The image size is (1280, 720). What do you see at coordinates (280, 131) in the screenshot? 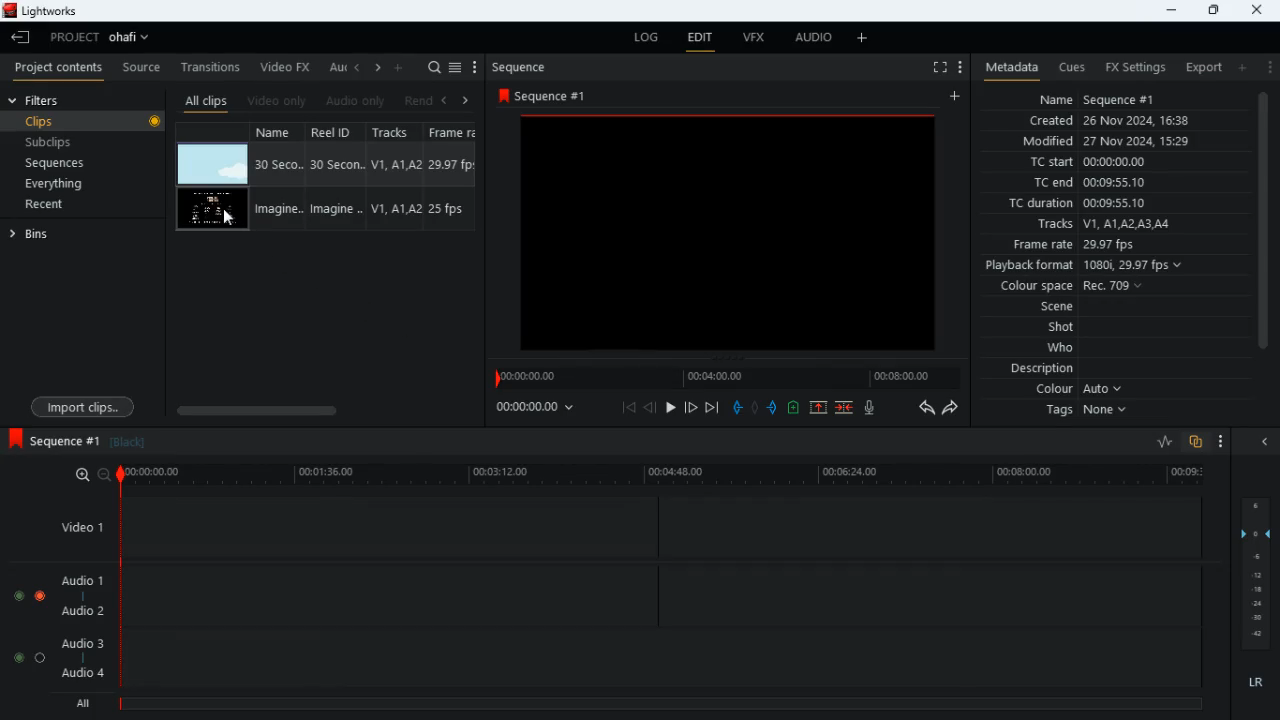
I see `name` at bounding box center [280, 131].